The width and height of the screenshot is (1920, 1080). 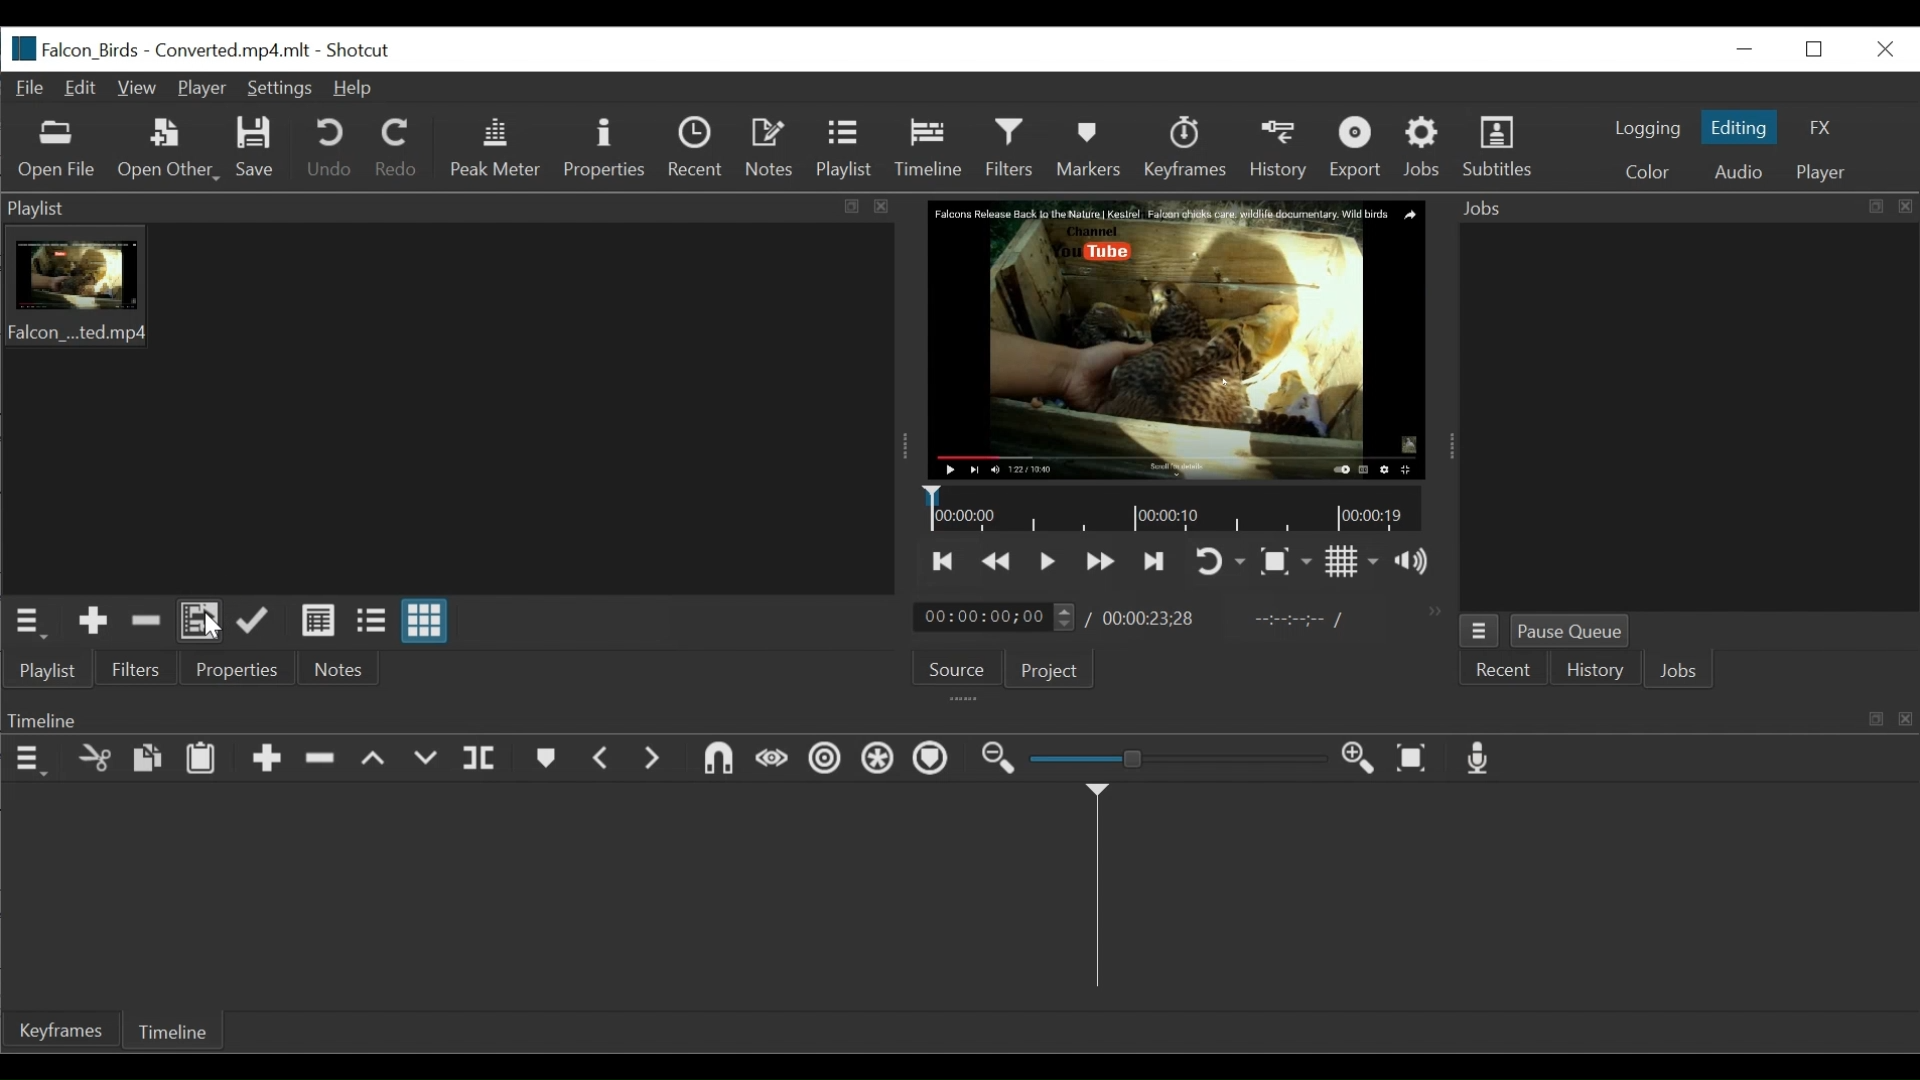 What do you see at coordinates (1287, 561) in the screenshot?
I see `Toggle Zoom ` at bounding box center [1287, 561].